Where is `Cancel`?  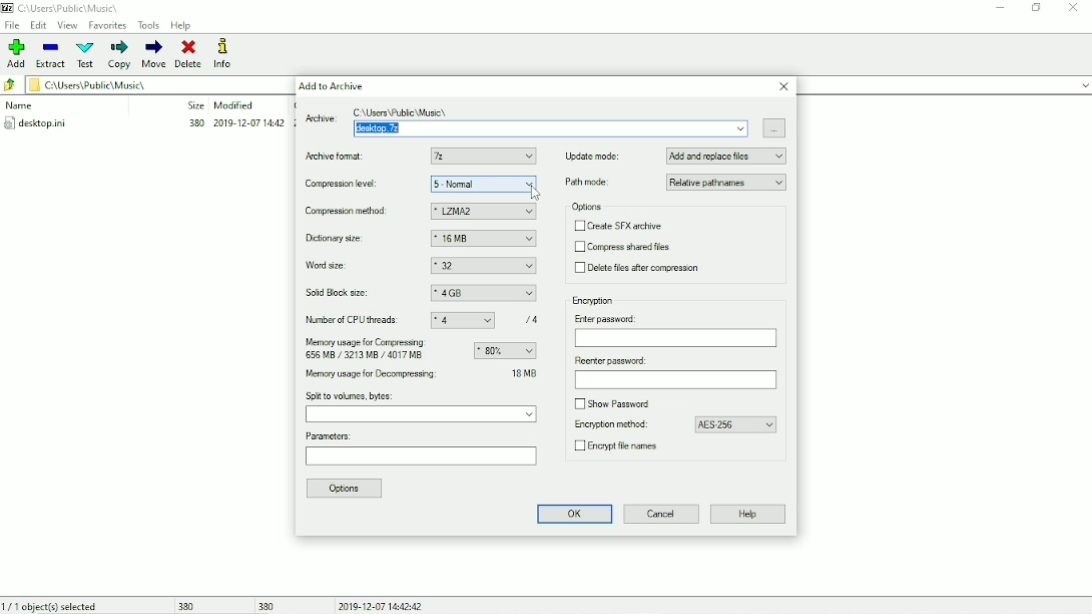 Cancel is located at coordinates (662, 514).